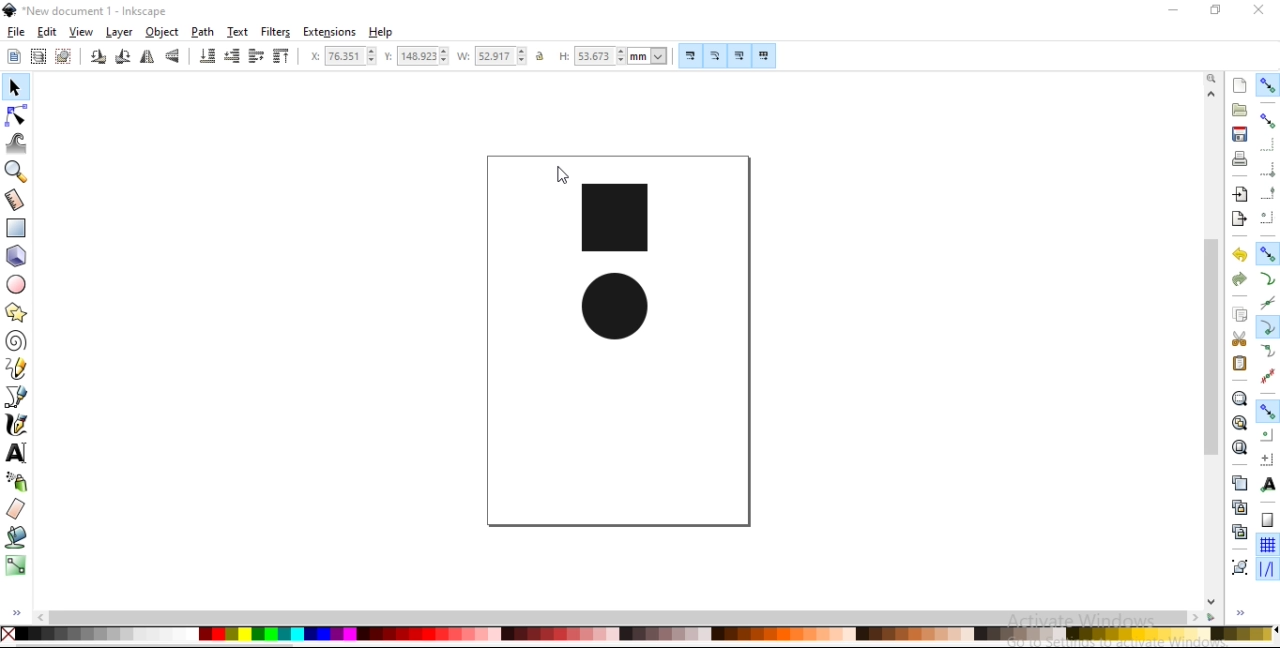 The height and width of the screenshot is (648, 1280). Describe the element at coordinates (1268, 277) in the screenshot. I see `snap to paths` at that location.